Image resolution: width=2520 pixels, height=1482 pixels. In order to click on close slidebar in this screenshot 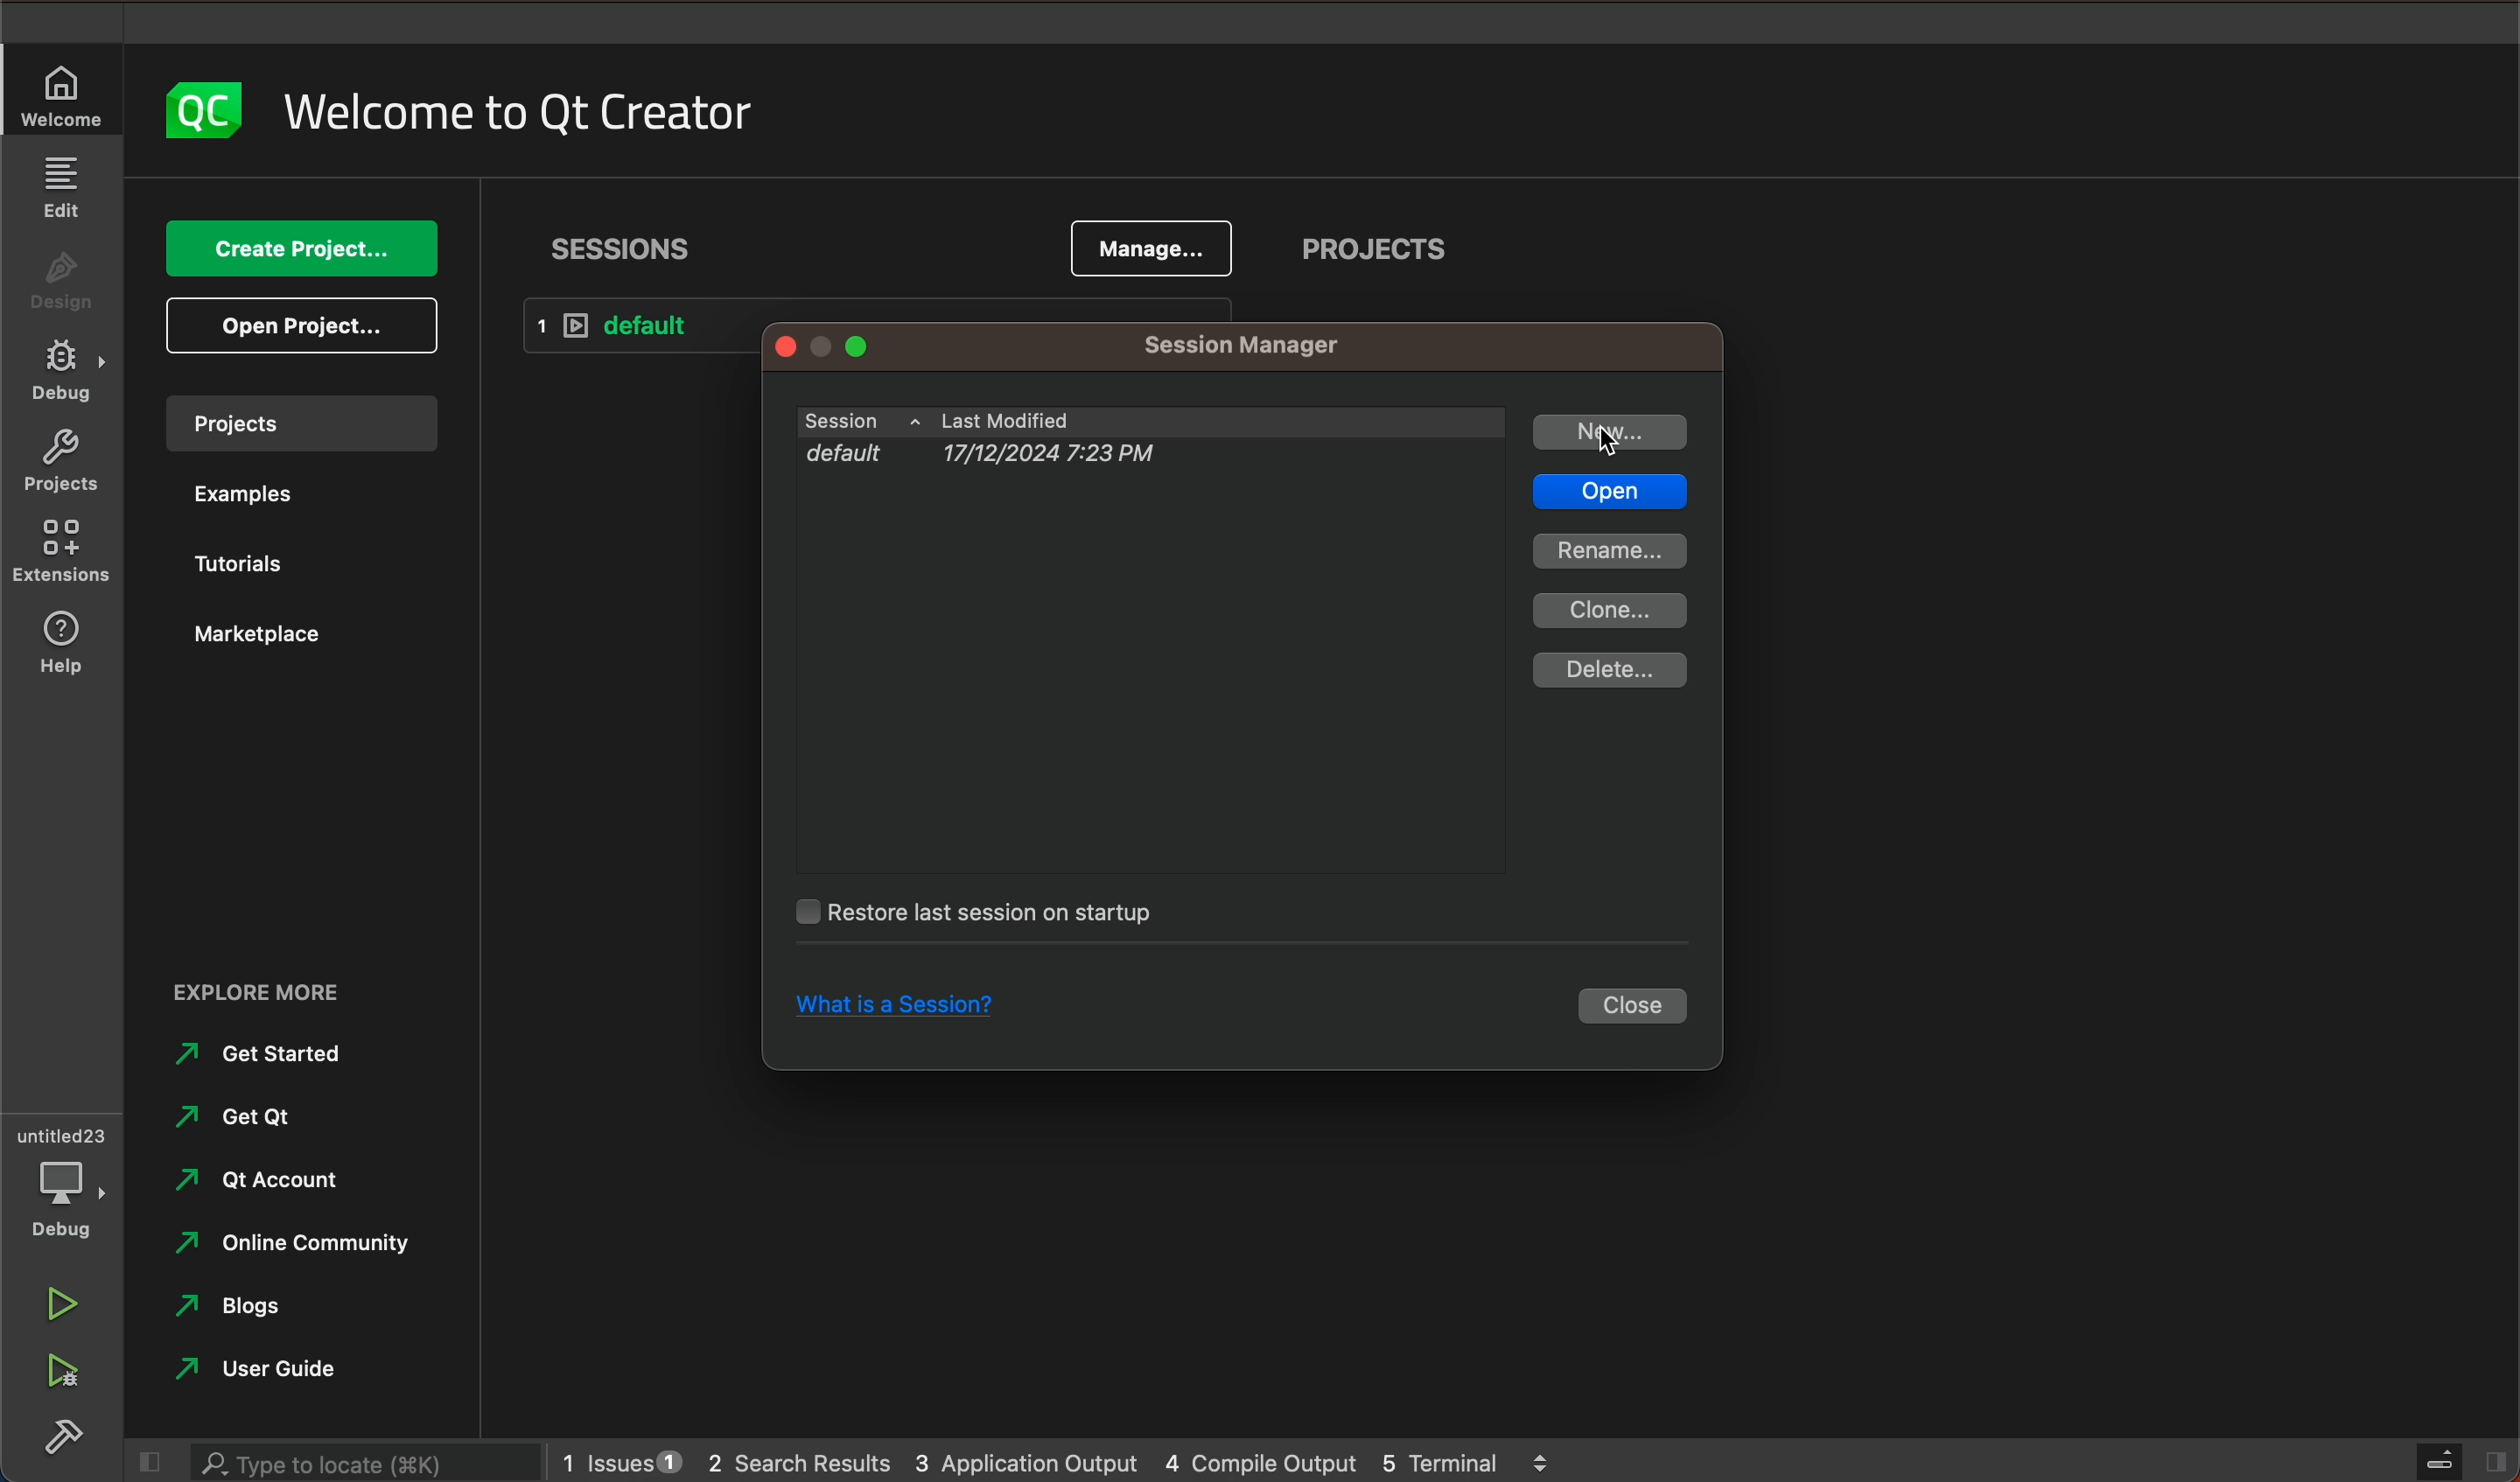, I will do `click(2459, 1459)`.